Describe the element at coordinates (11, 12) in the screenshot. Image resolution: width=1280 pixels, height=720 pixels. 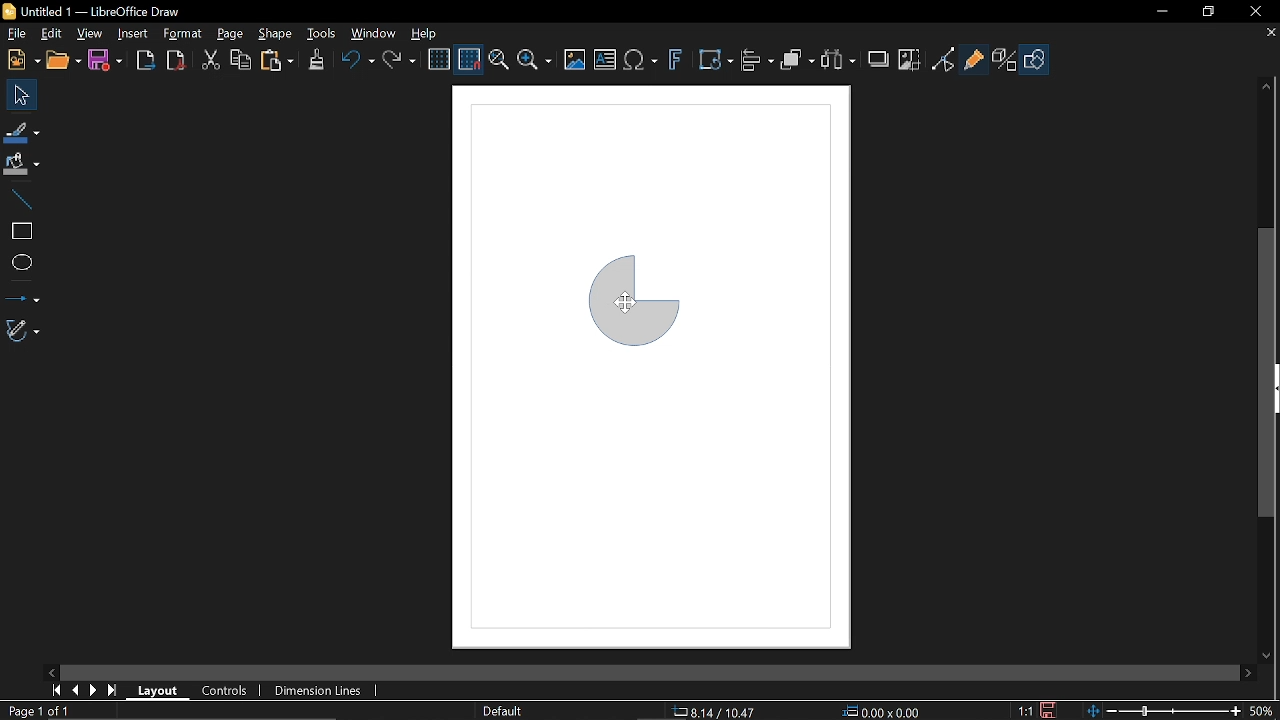
I see `LibreOffice Logo` at that location.